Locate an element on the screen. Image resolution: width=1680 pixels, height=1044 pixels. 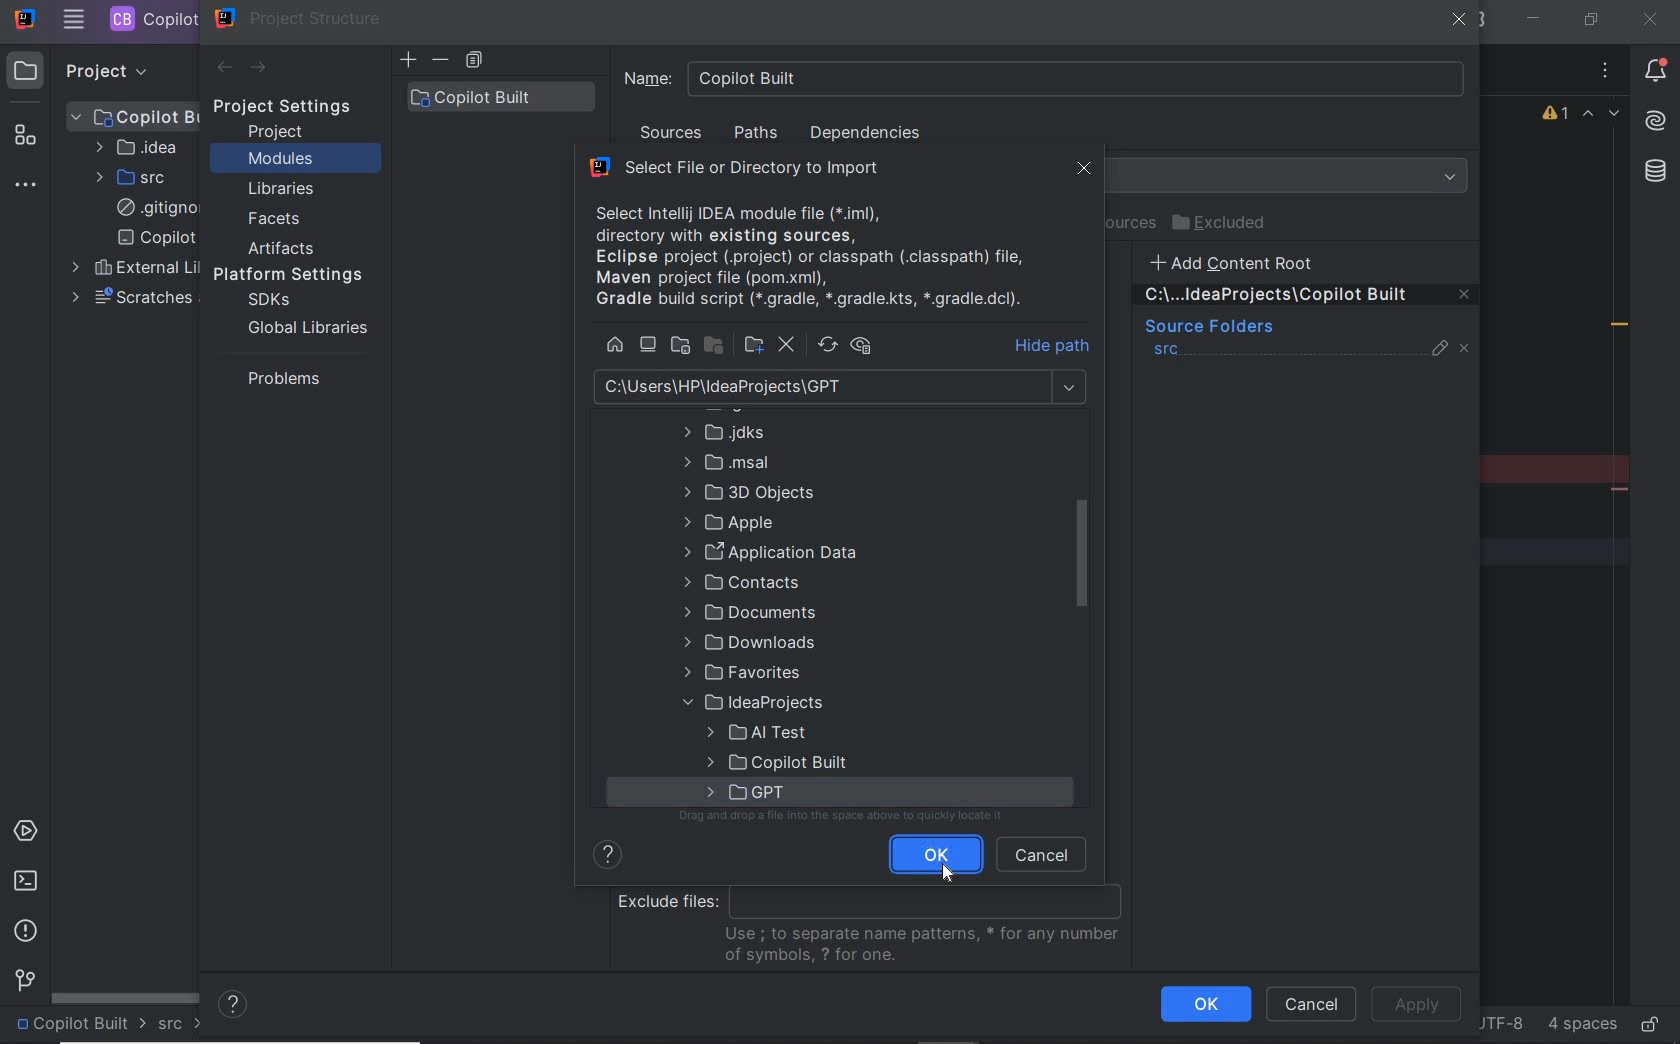
folder is located at coordinates (746, 432).